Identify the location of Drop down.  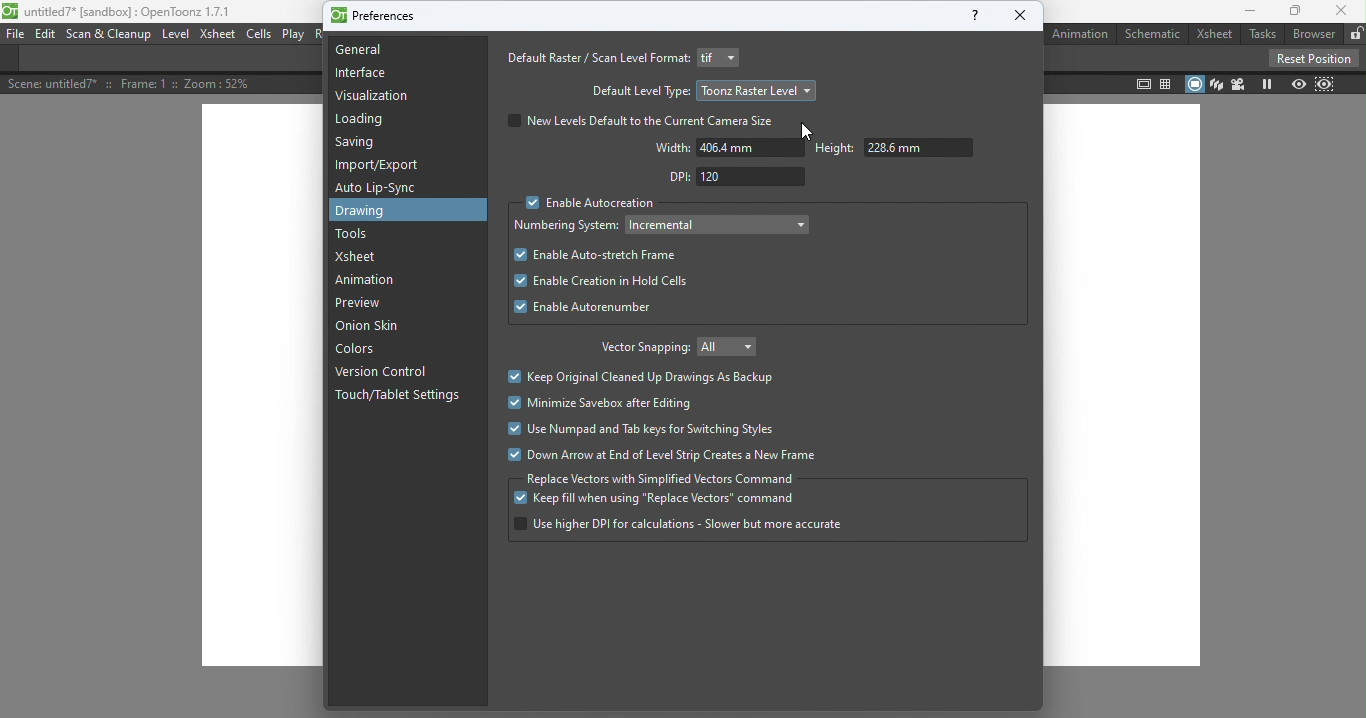
(732, 348).